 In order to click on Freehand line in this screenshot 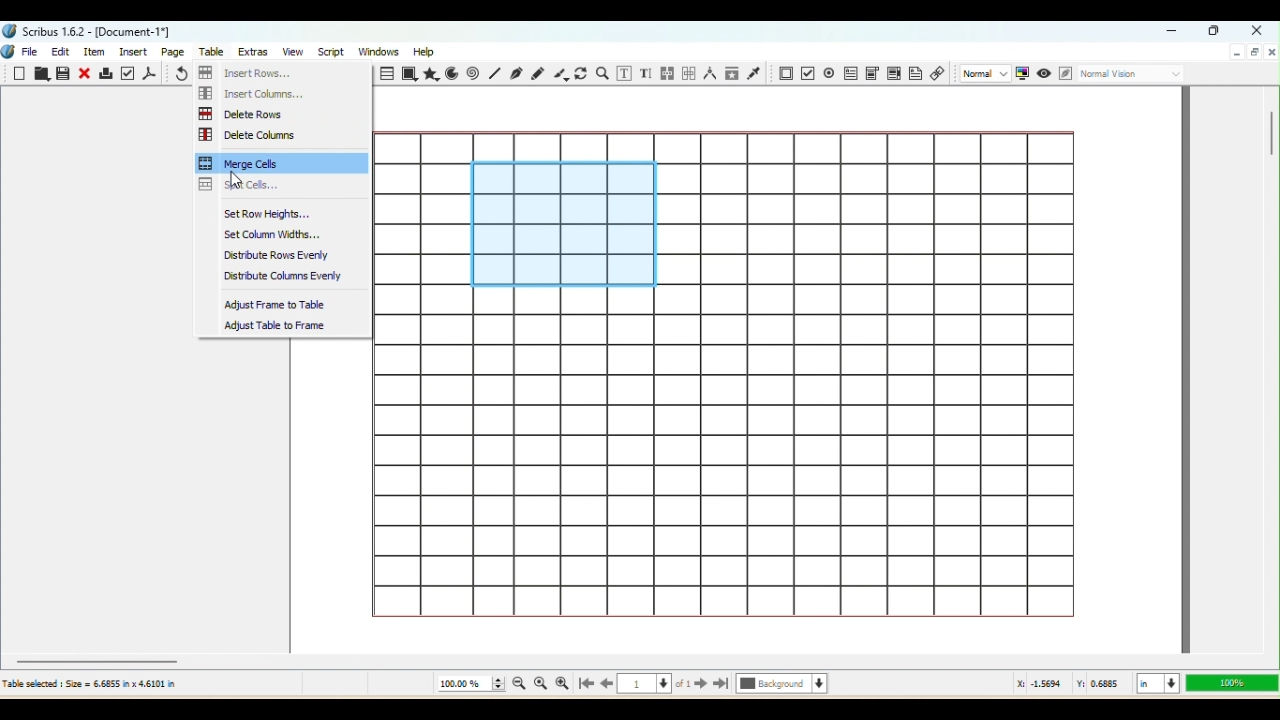, I will do `click(537, 72)`.